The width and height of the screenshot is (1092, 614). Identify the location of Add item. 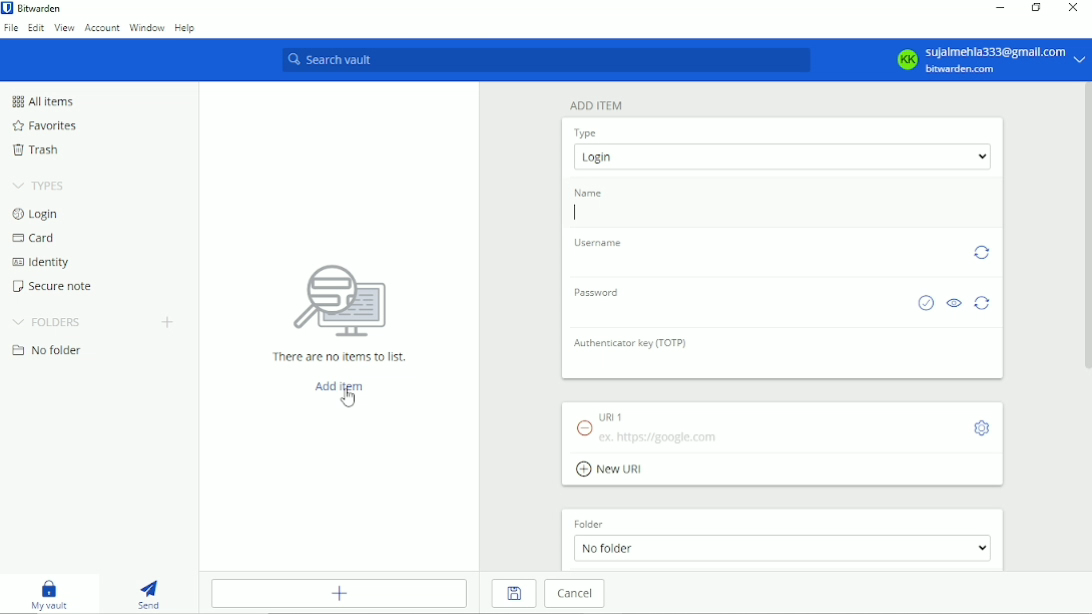
(339, 593).